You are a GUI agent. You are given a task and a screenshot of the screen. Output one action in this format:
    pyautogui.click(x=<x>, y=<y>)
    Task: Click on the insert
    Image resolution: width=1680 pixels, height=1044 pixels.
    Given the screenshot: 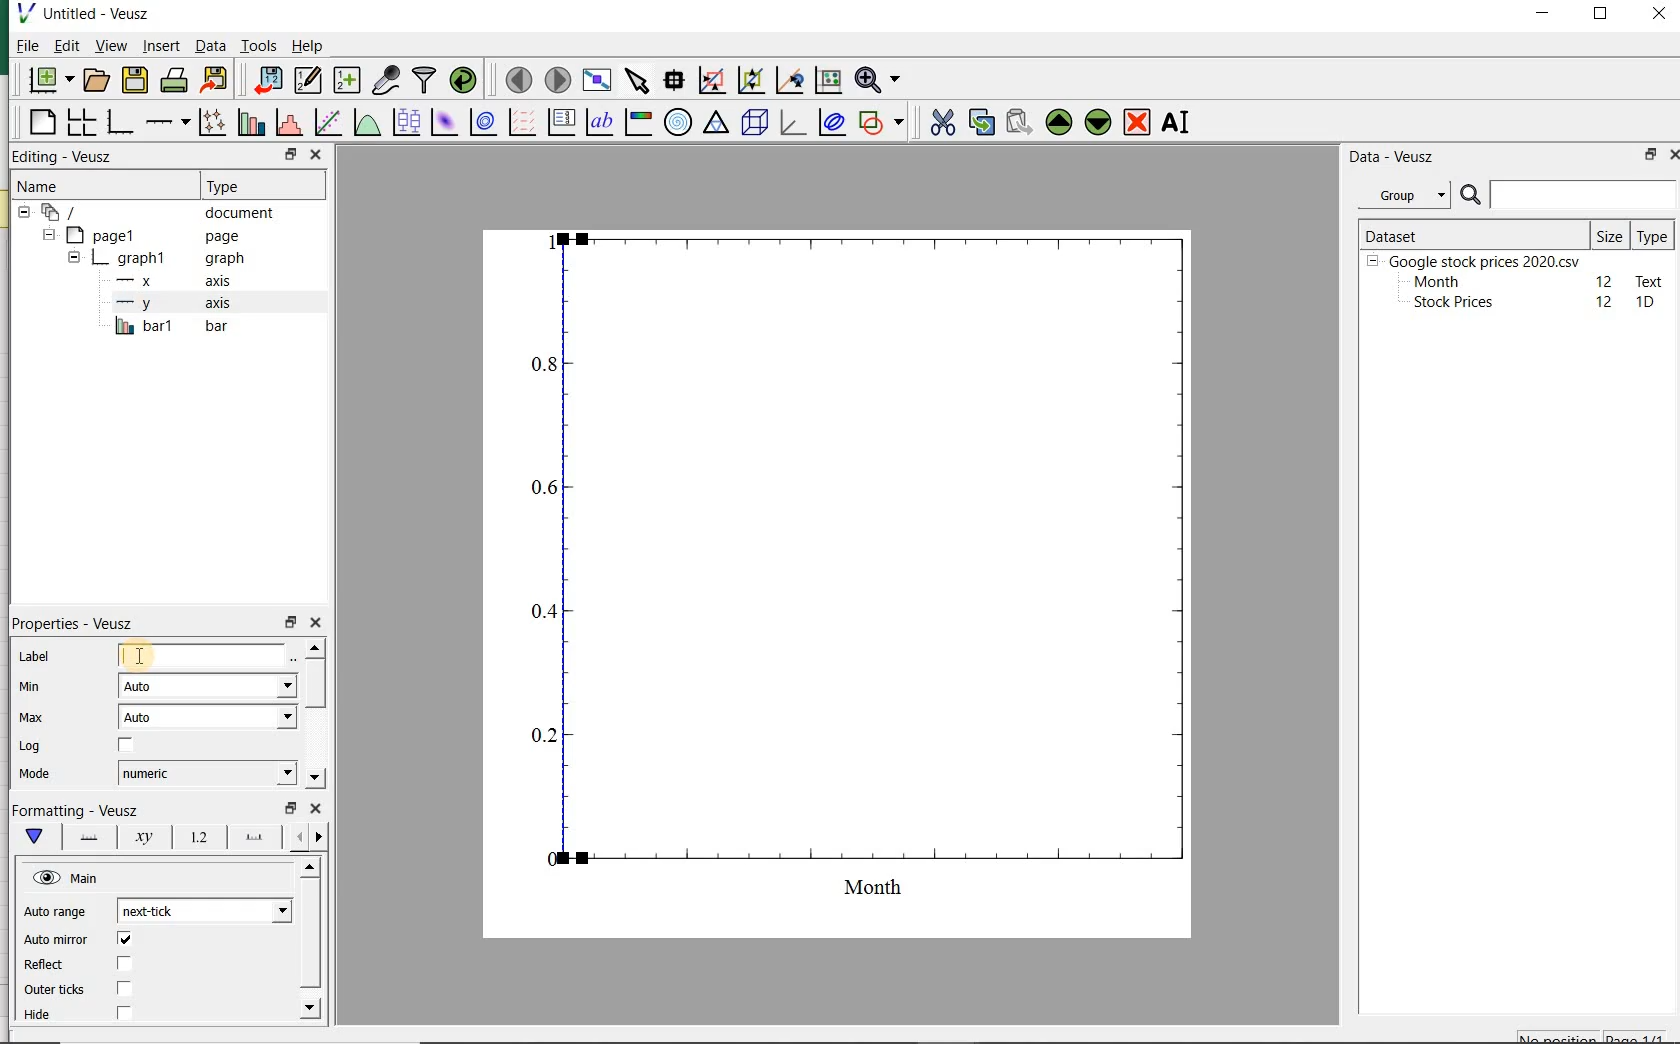 What is the action you would take?
    pyautogui.click(x=161, y=47)
    